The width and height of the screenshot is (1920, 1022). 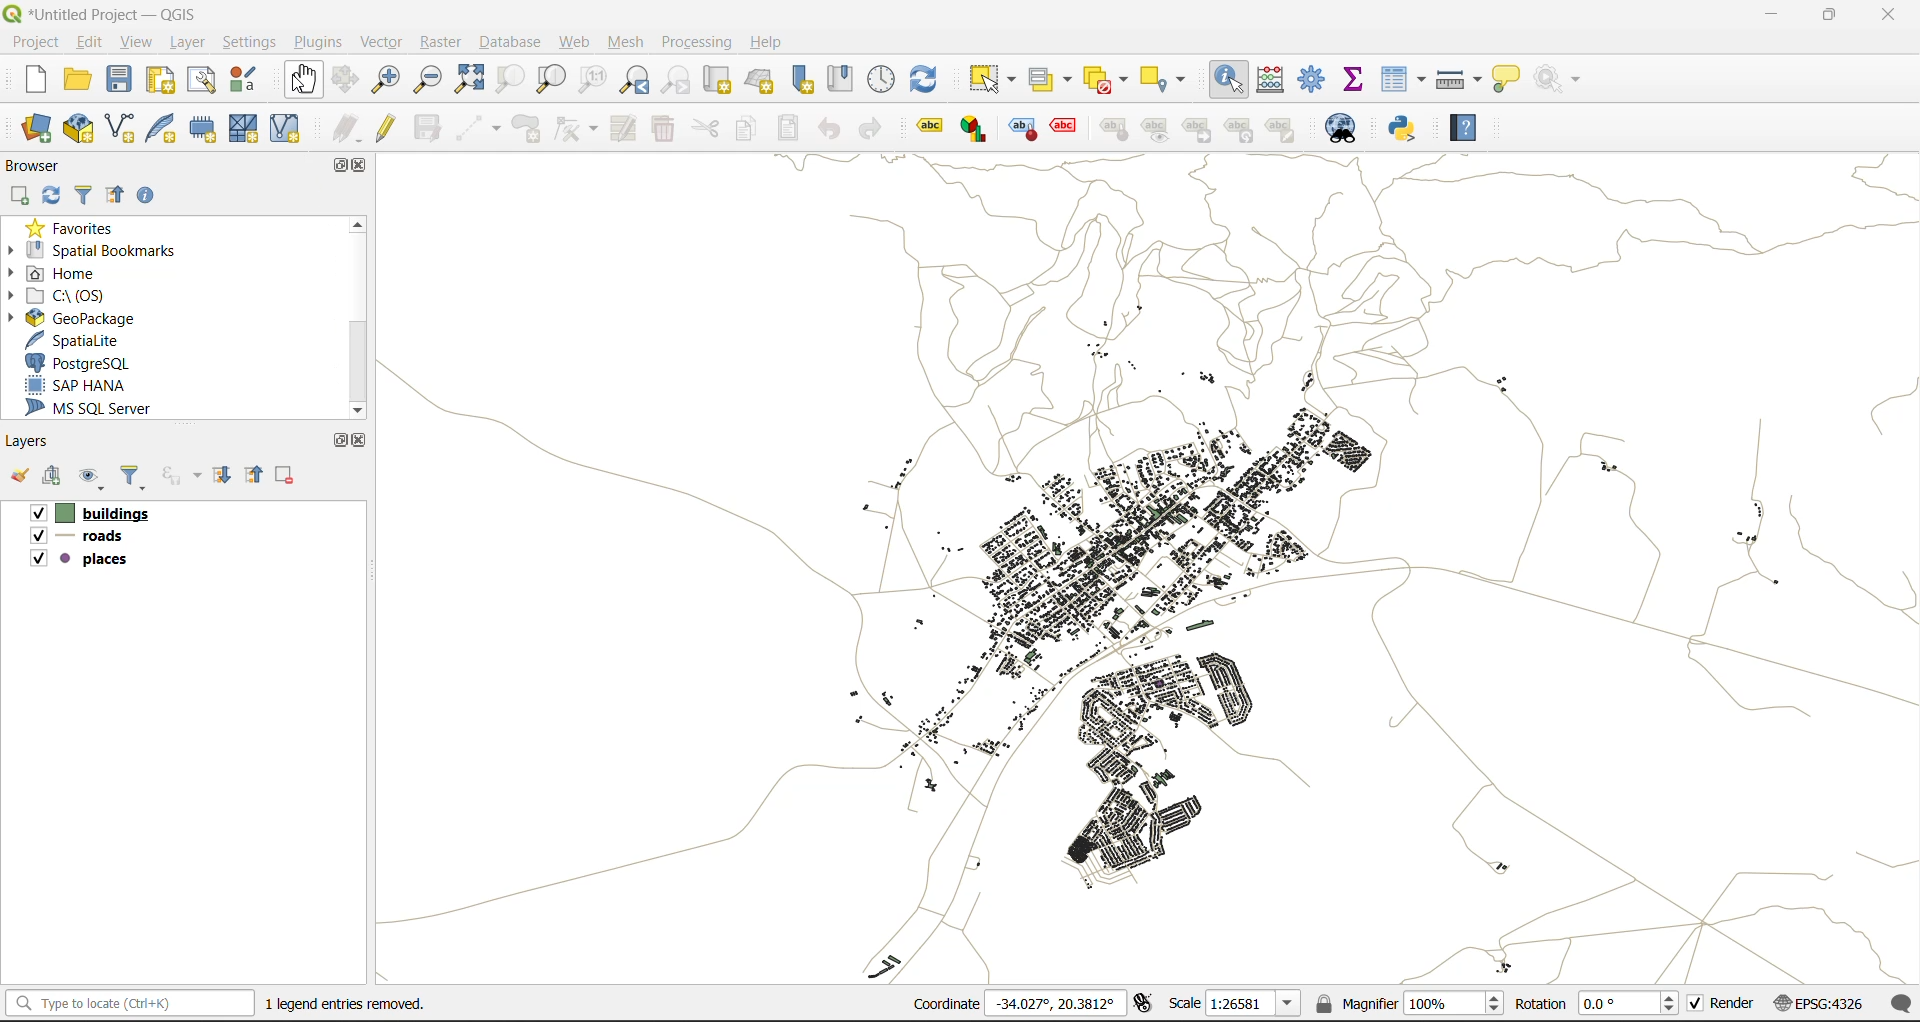 What do you see at coordinates (1203, 131) in the screenshot?
I see `linked label` at bounding box center [1203, 131].